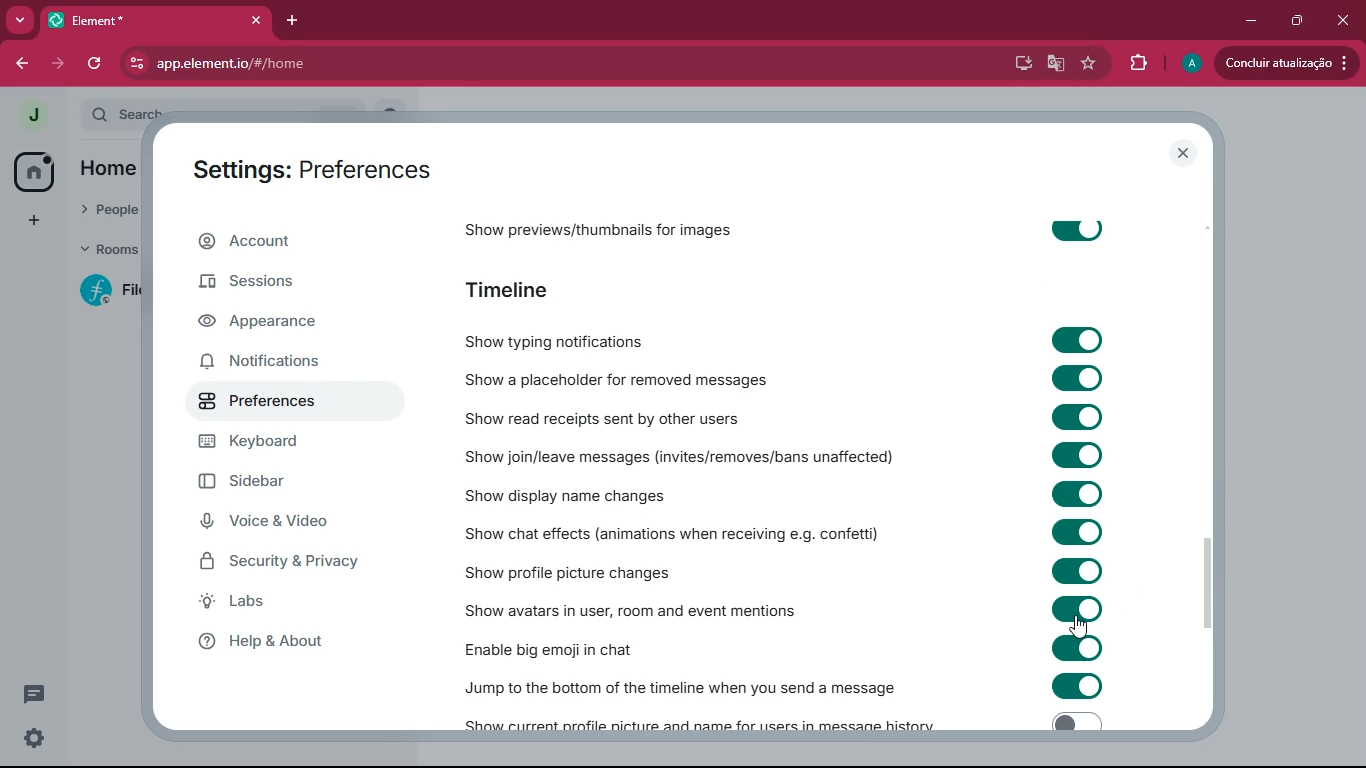 Image resolution: width=1366 pixels, height=768 pixels. Describe the element at coordinates (130, 111) in the screenshot. I see `search` at that location.